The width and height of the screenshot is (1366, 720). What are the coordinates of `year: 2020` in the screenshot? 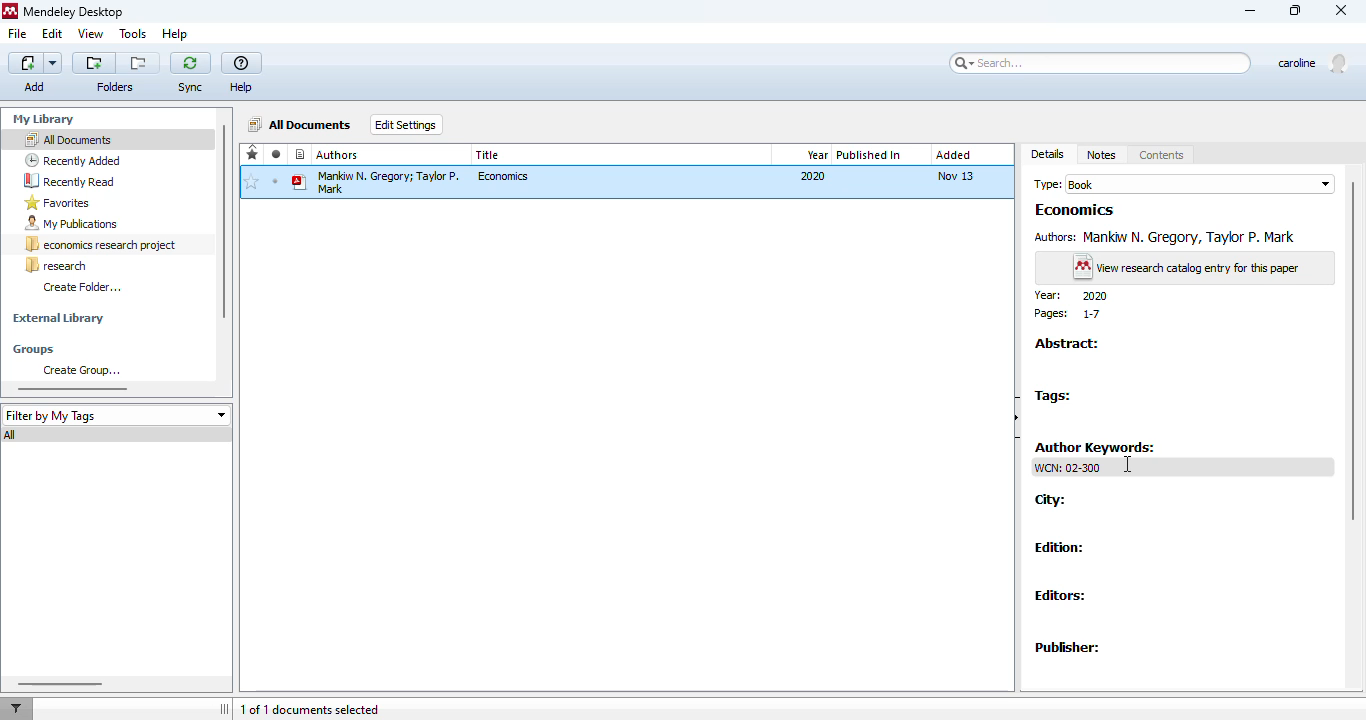 It's located at (1072, 296).